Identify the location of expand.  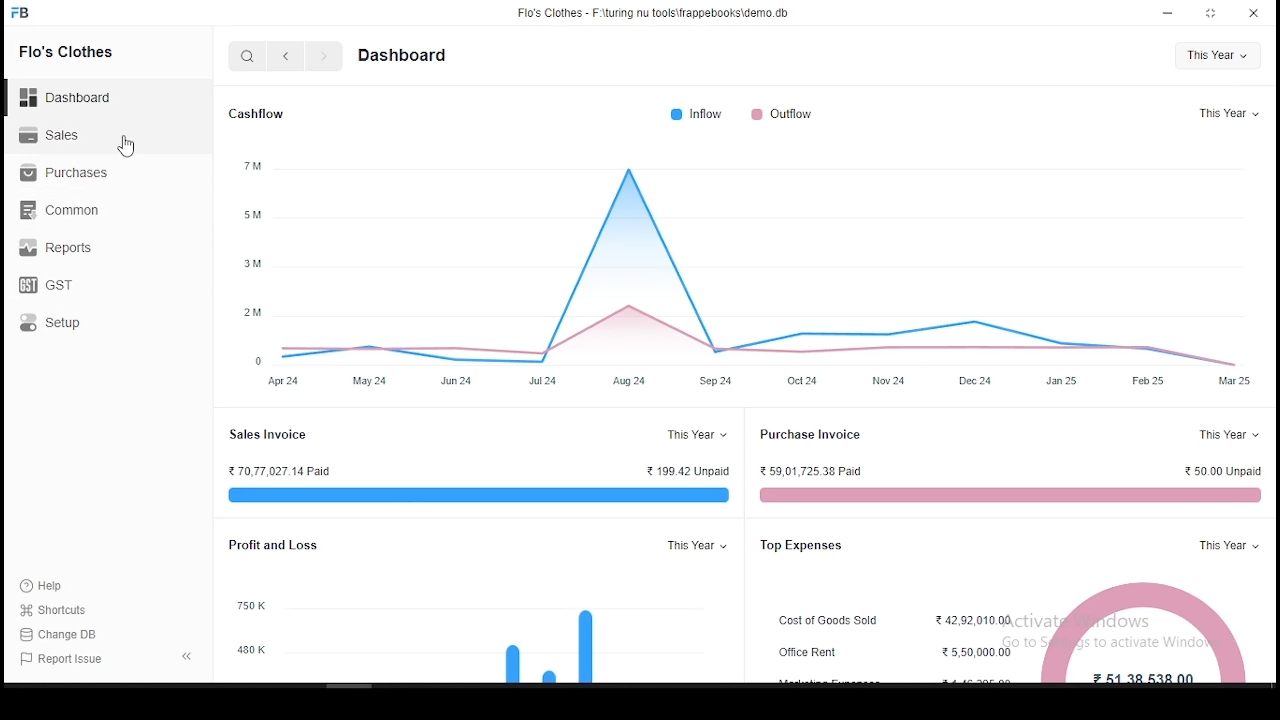
(182, 654).